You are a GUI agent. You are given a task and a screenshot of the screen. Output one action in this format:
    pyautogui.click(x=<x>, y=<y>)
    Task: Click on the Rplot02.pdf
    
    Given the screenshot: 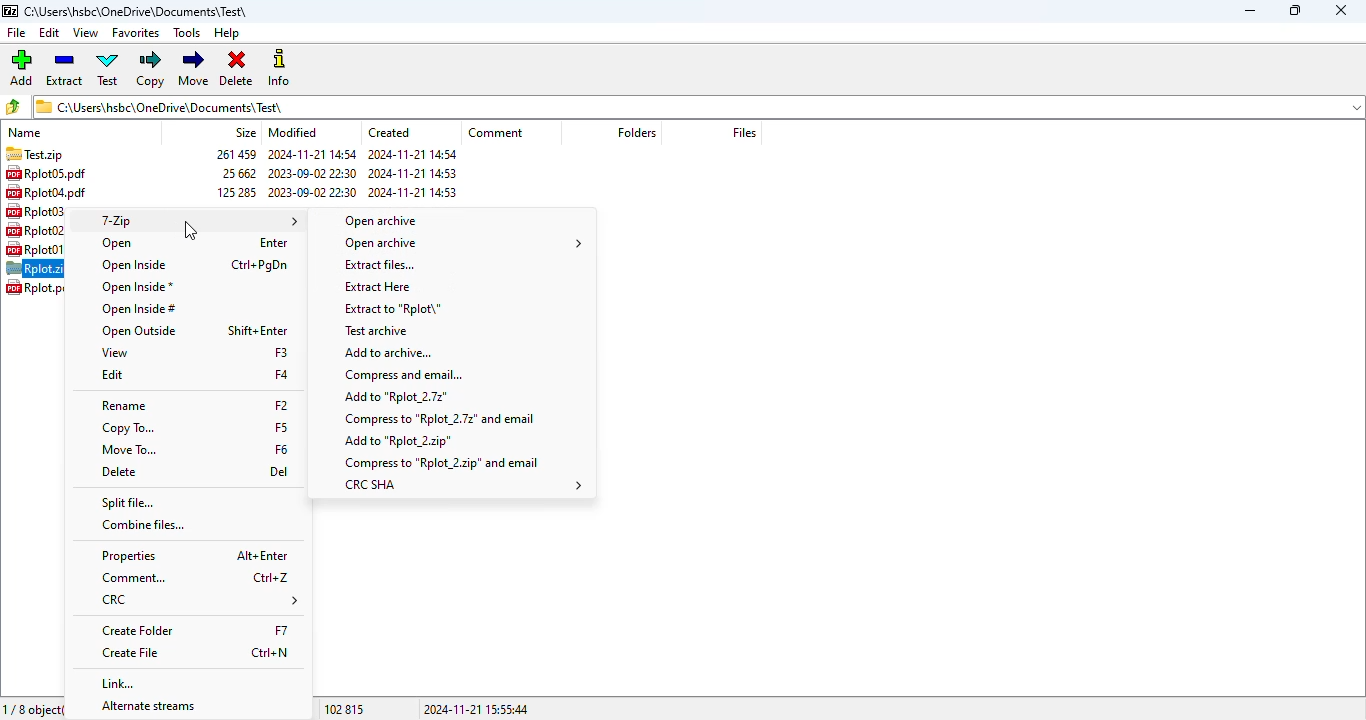 What is the action you would take?
    pyautogui.click(x=47, y=230)
    